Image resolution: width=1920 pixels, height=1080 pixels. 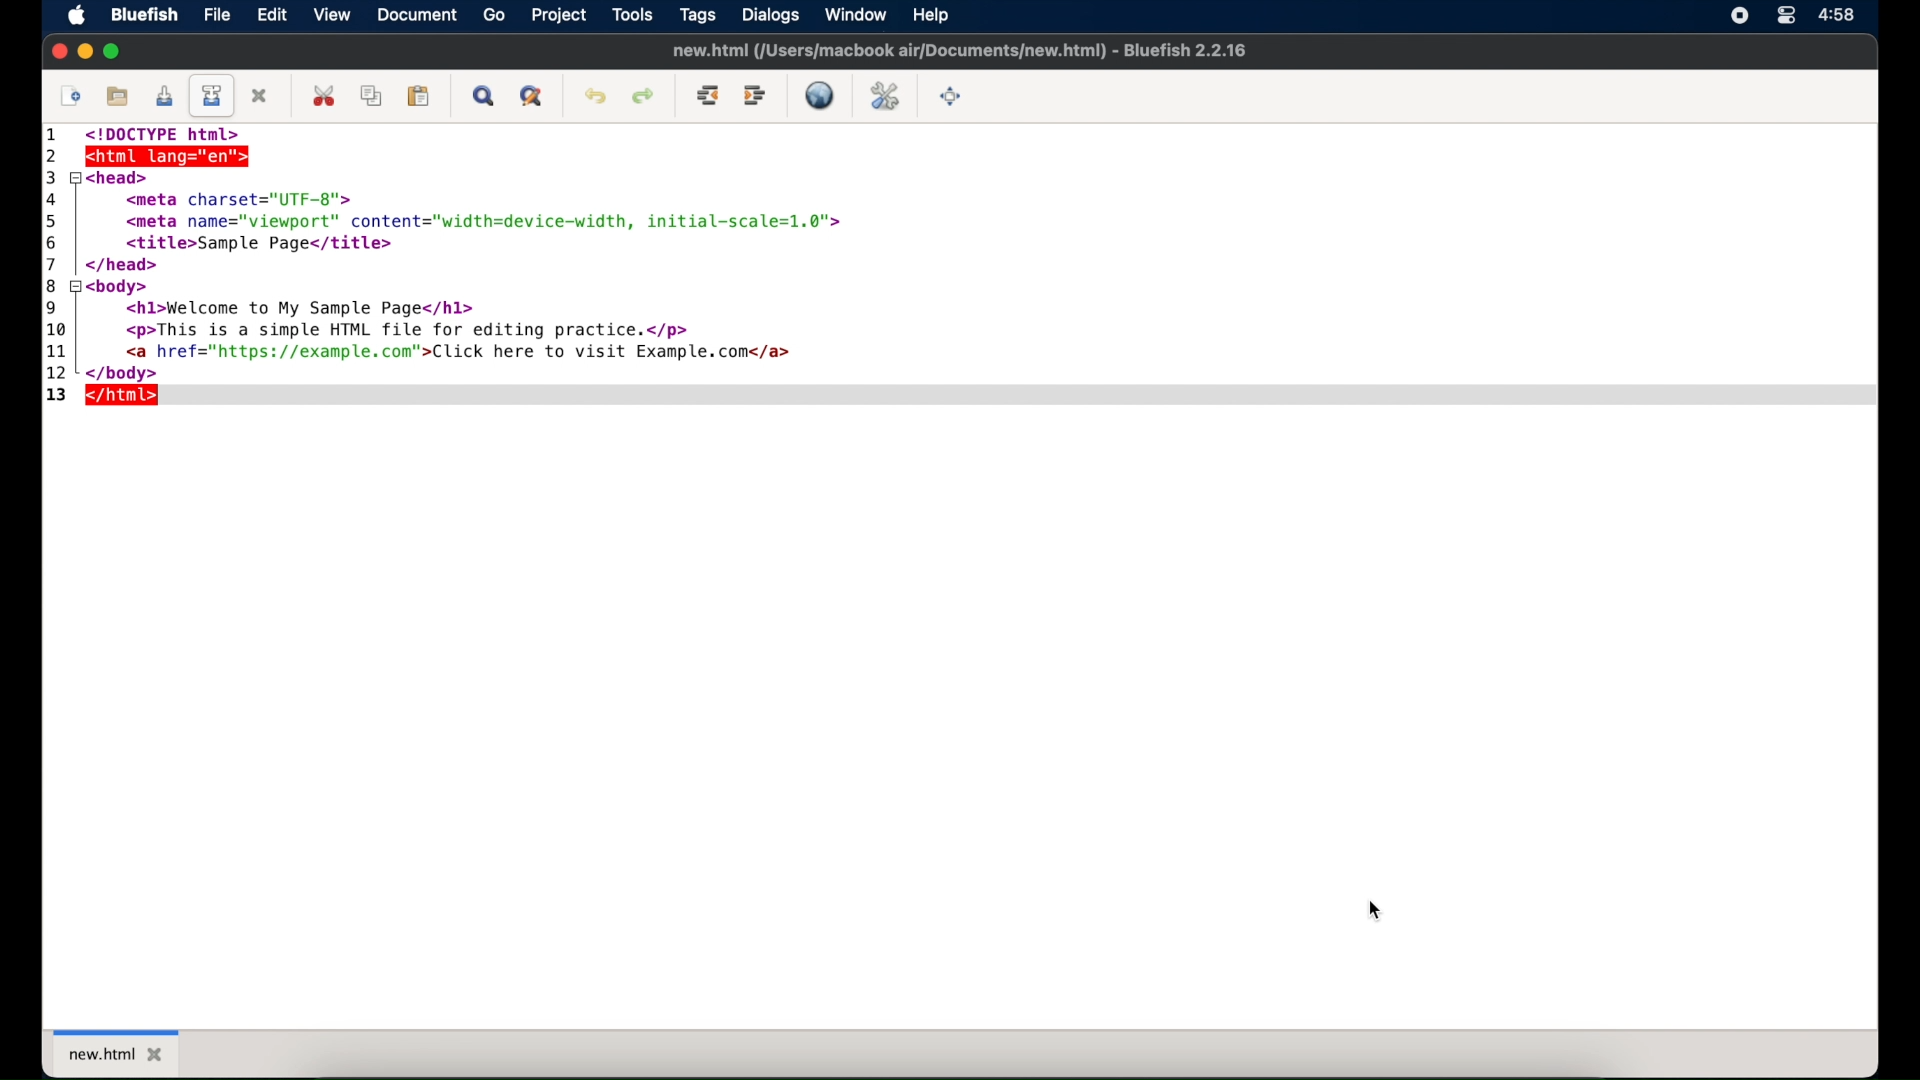 I want to click on go, so click(x=495, y=15).